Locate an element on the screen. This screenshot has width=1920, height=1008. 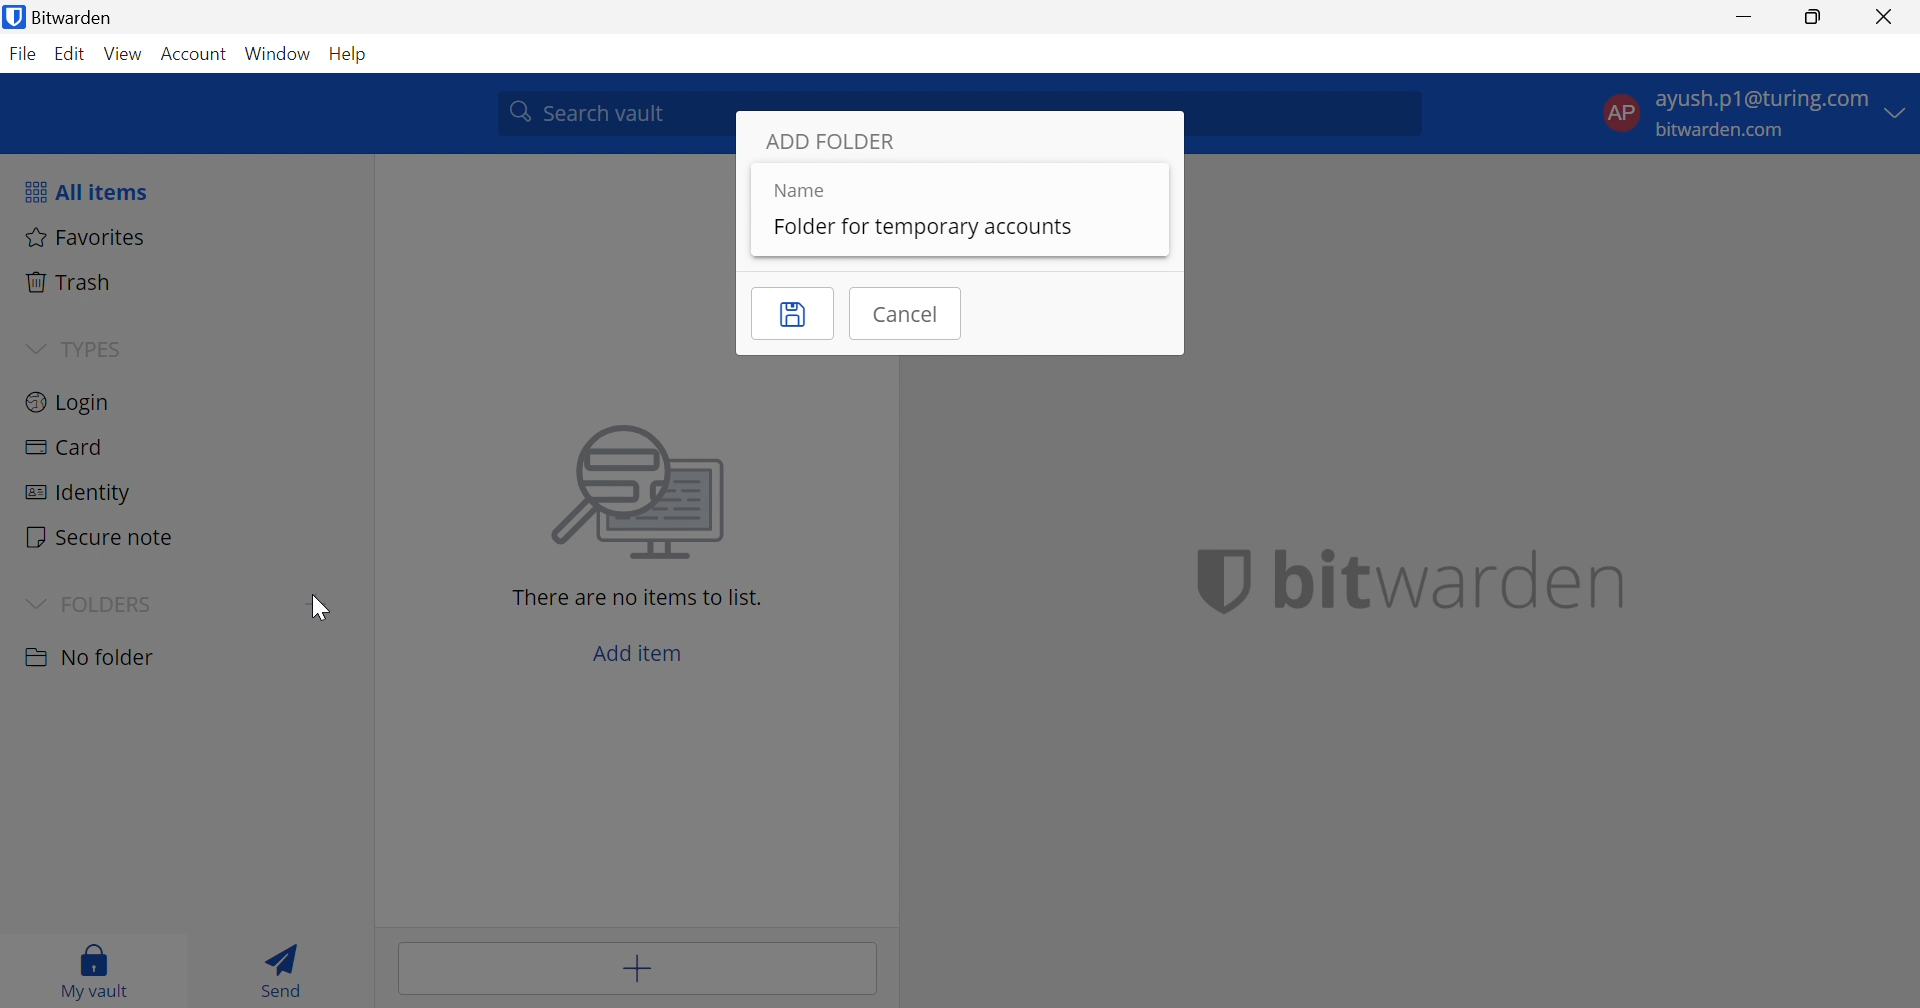
image is located at coordinates (634, 494).